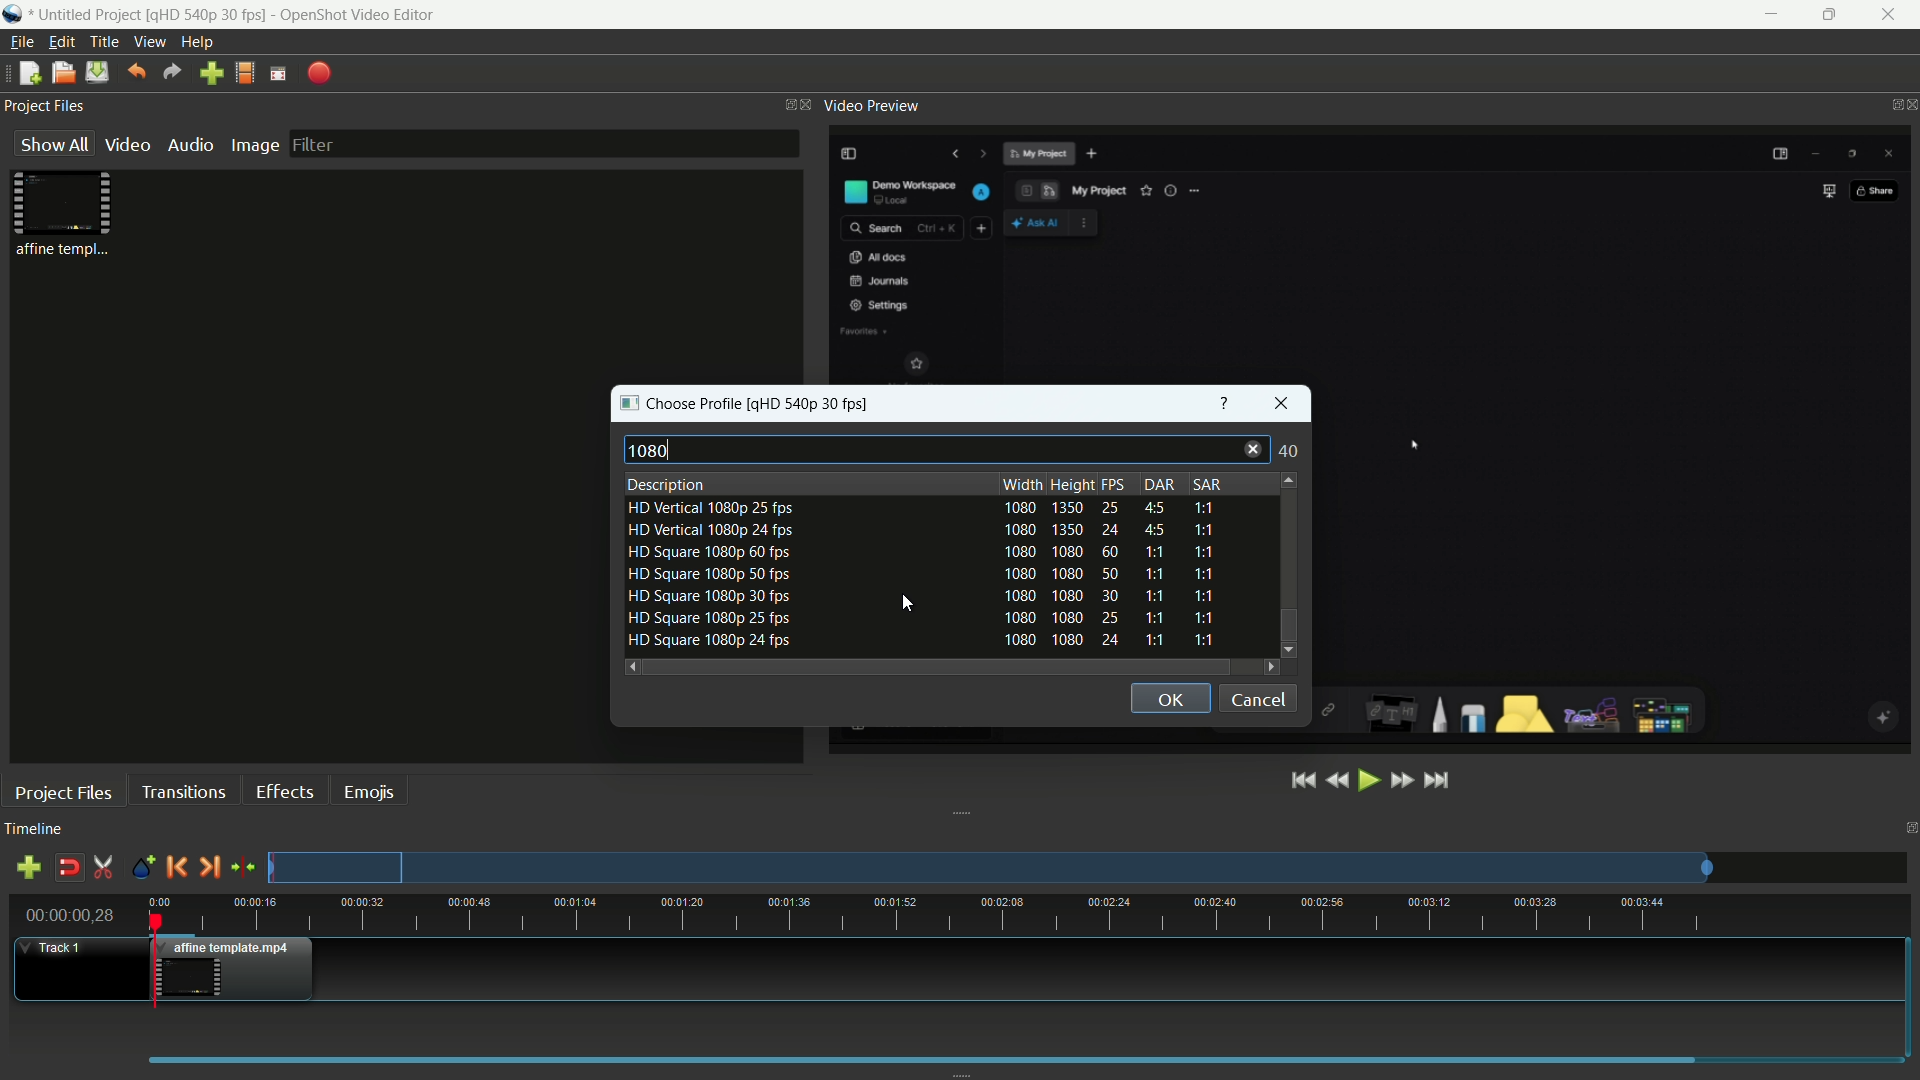 This screenshot has width=1920, height=1080. Describe the element at coordinates (96, 73) in the screenshot. I see `save file` at that location.